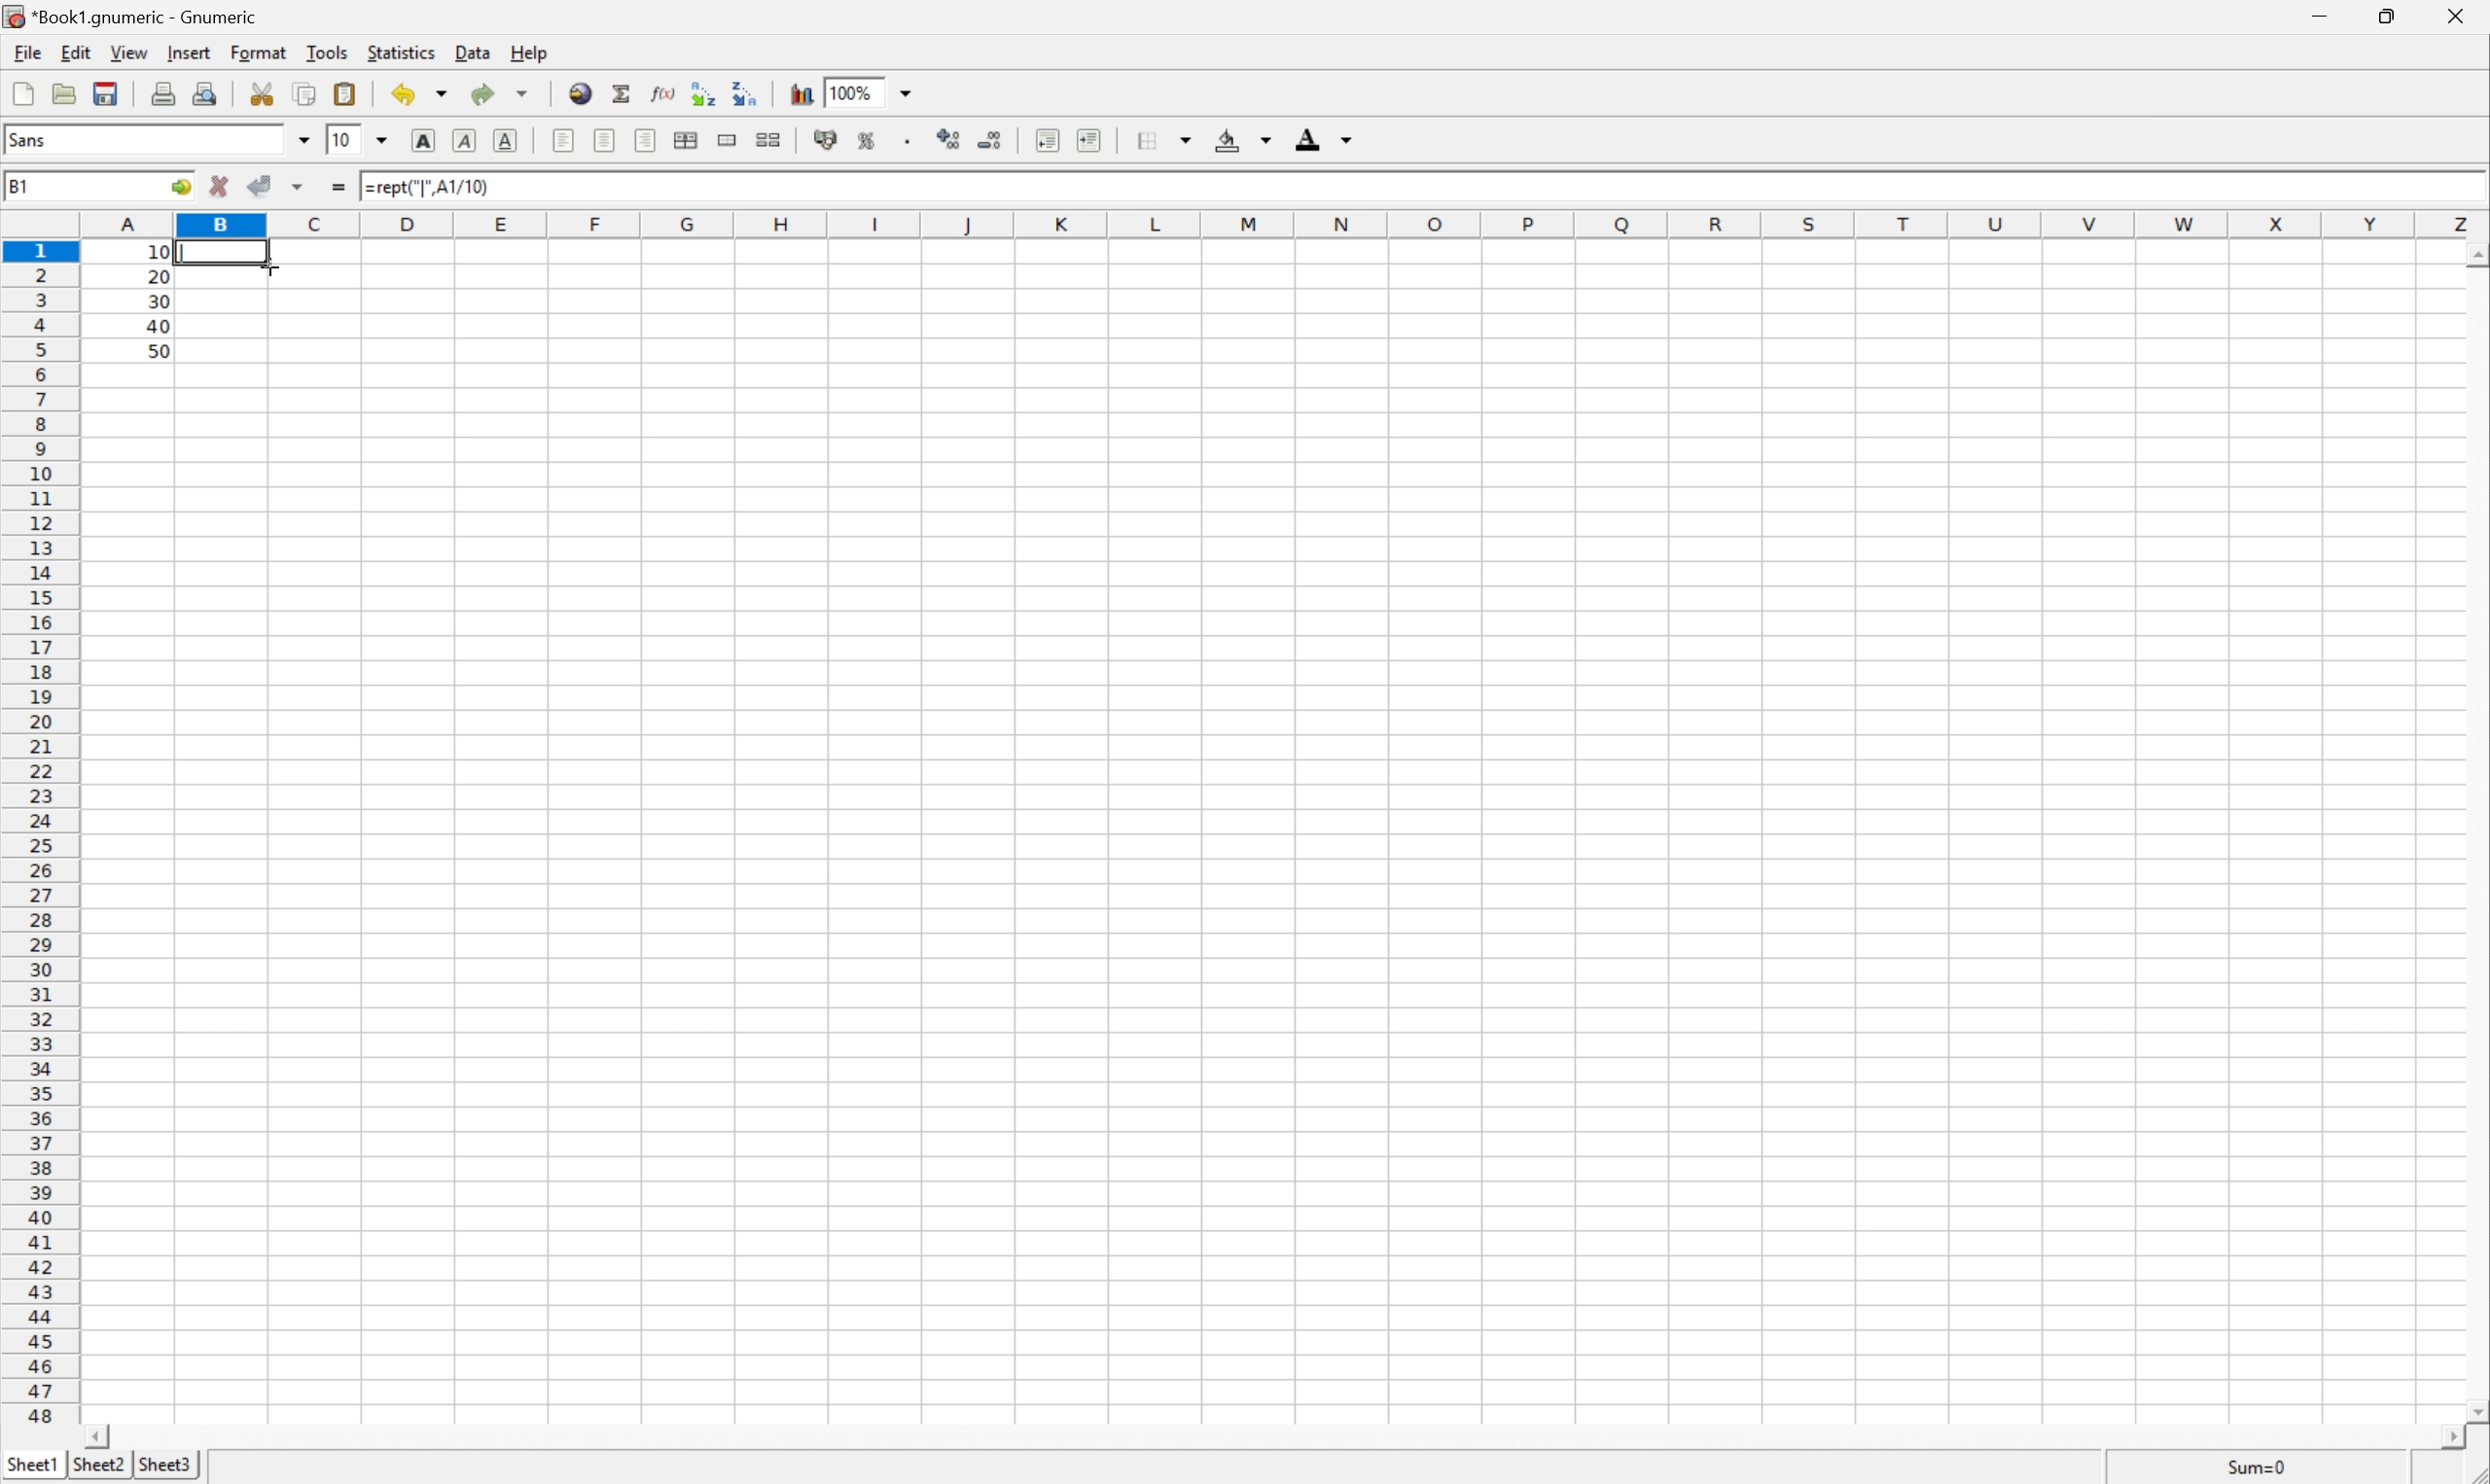 This screenshot has width=2490, height=1484. I want to click on Column names, so click(1287, 225).